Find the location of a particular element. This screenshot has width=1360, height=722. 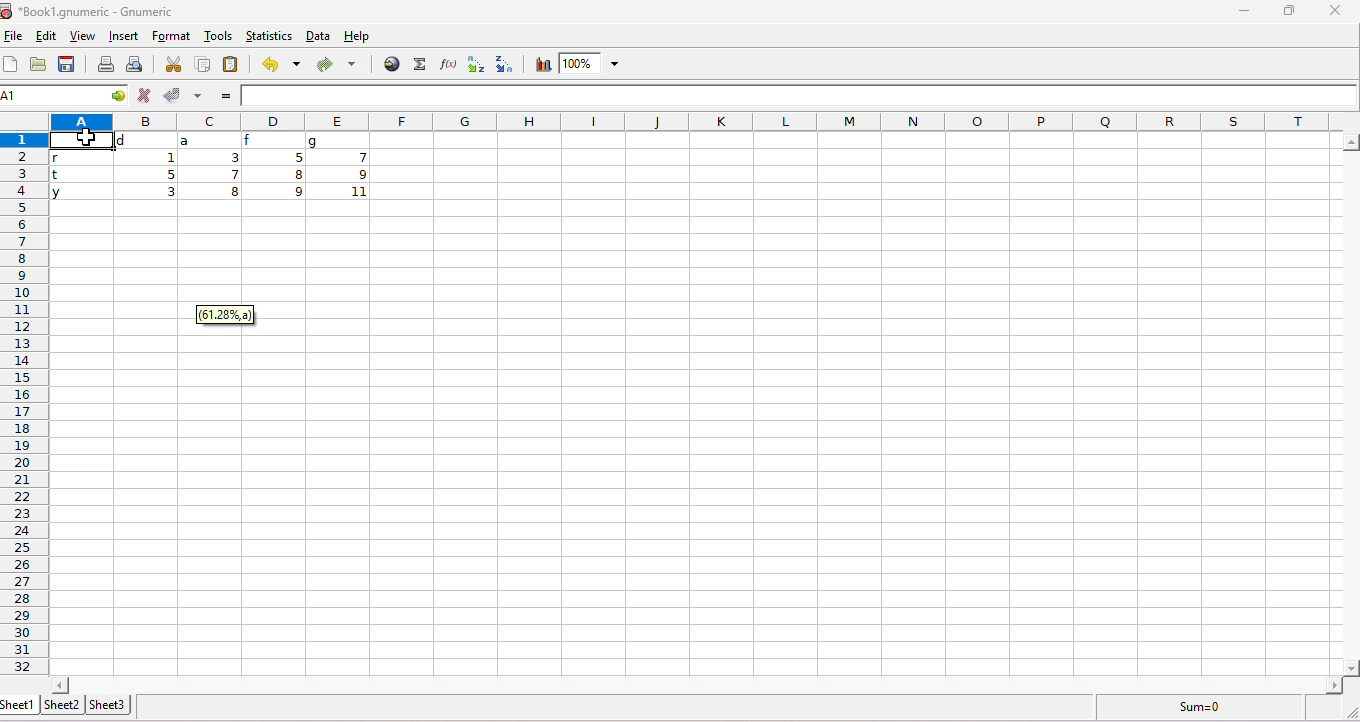

= is located at coordinates (224, 97).